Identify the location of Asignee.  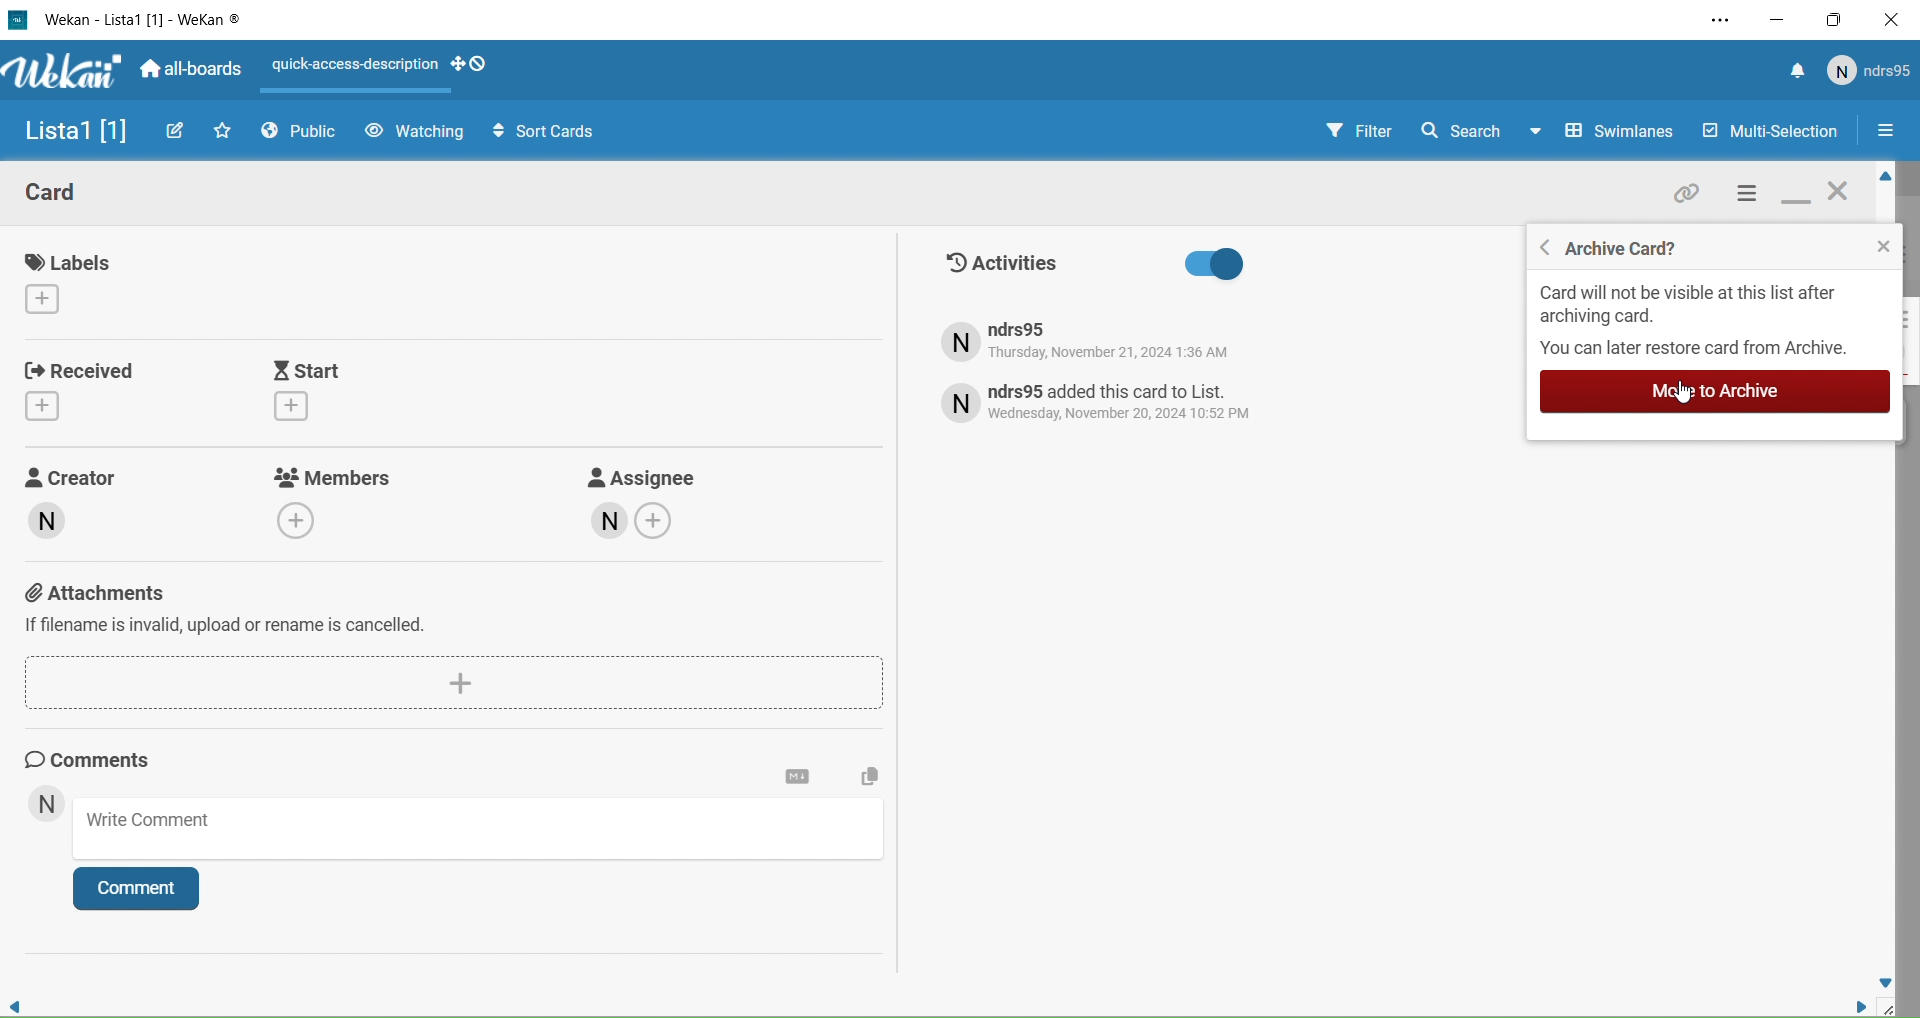
(666, 511).